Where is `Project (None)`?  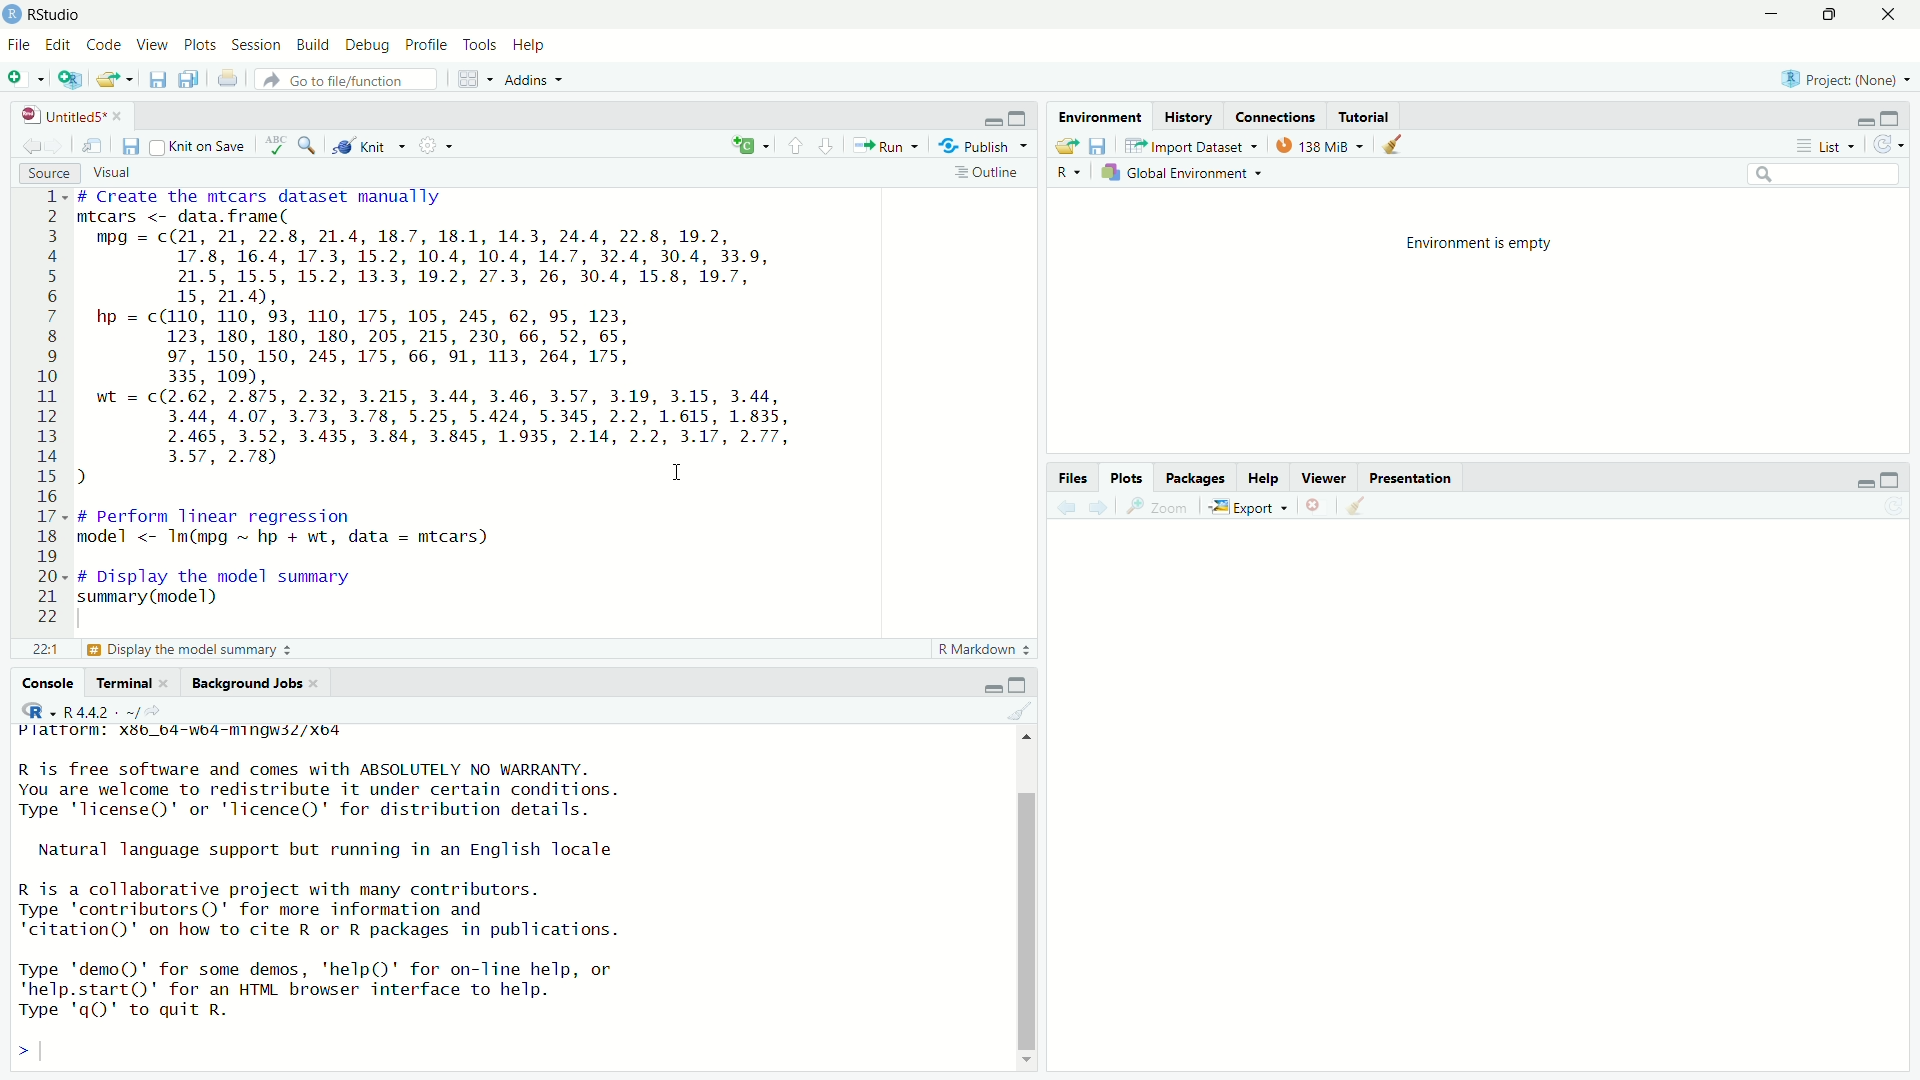 Project (None) is located at coordinates (1838, 79).